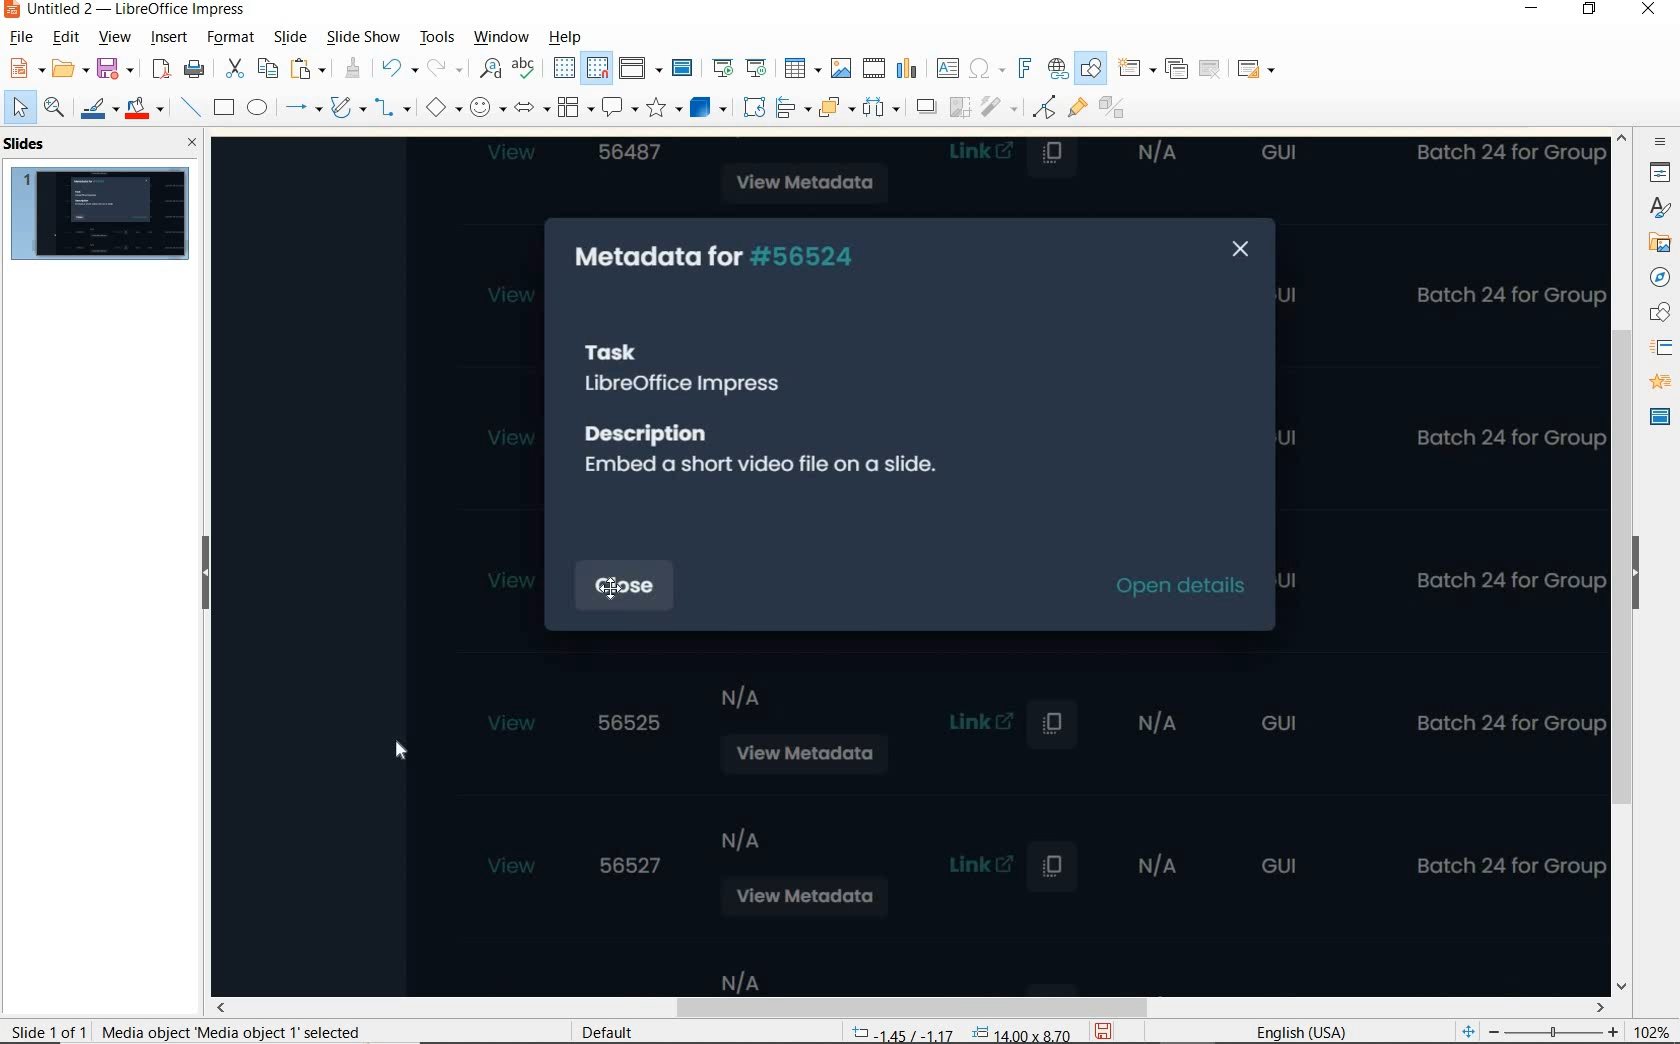 The image size is (1680, 1044). Describe the element at coordinates (961, 109) in the screenshot. I see `icon` at that location.